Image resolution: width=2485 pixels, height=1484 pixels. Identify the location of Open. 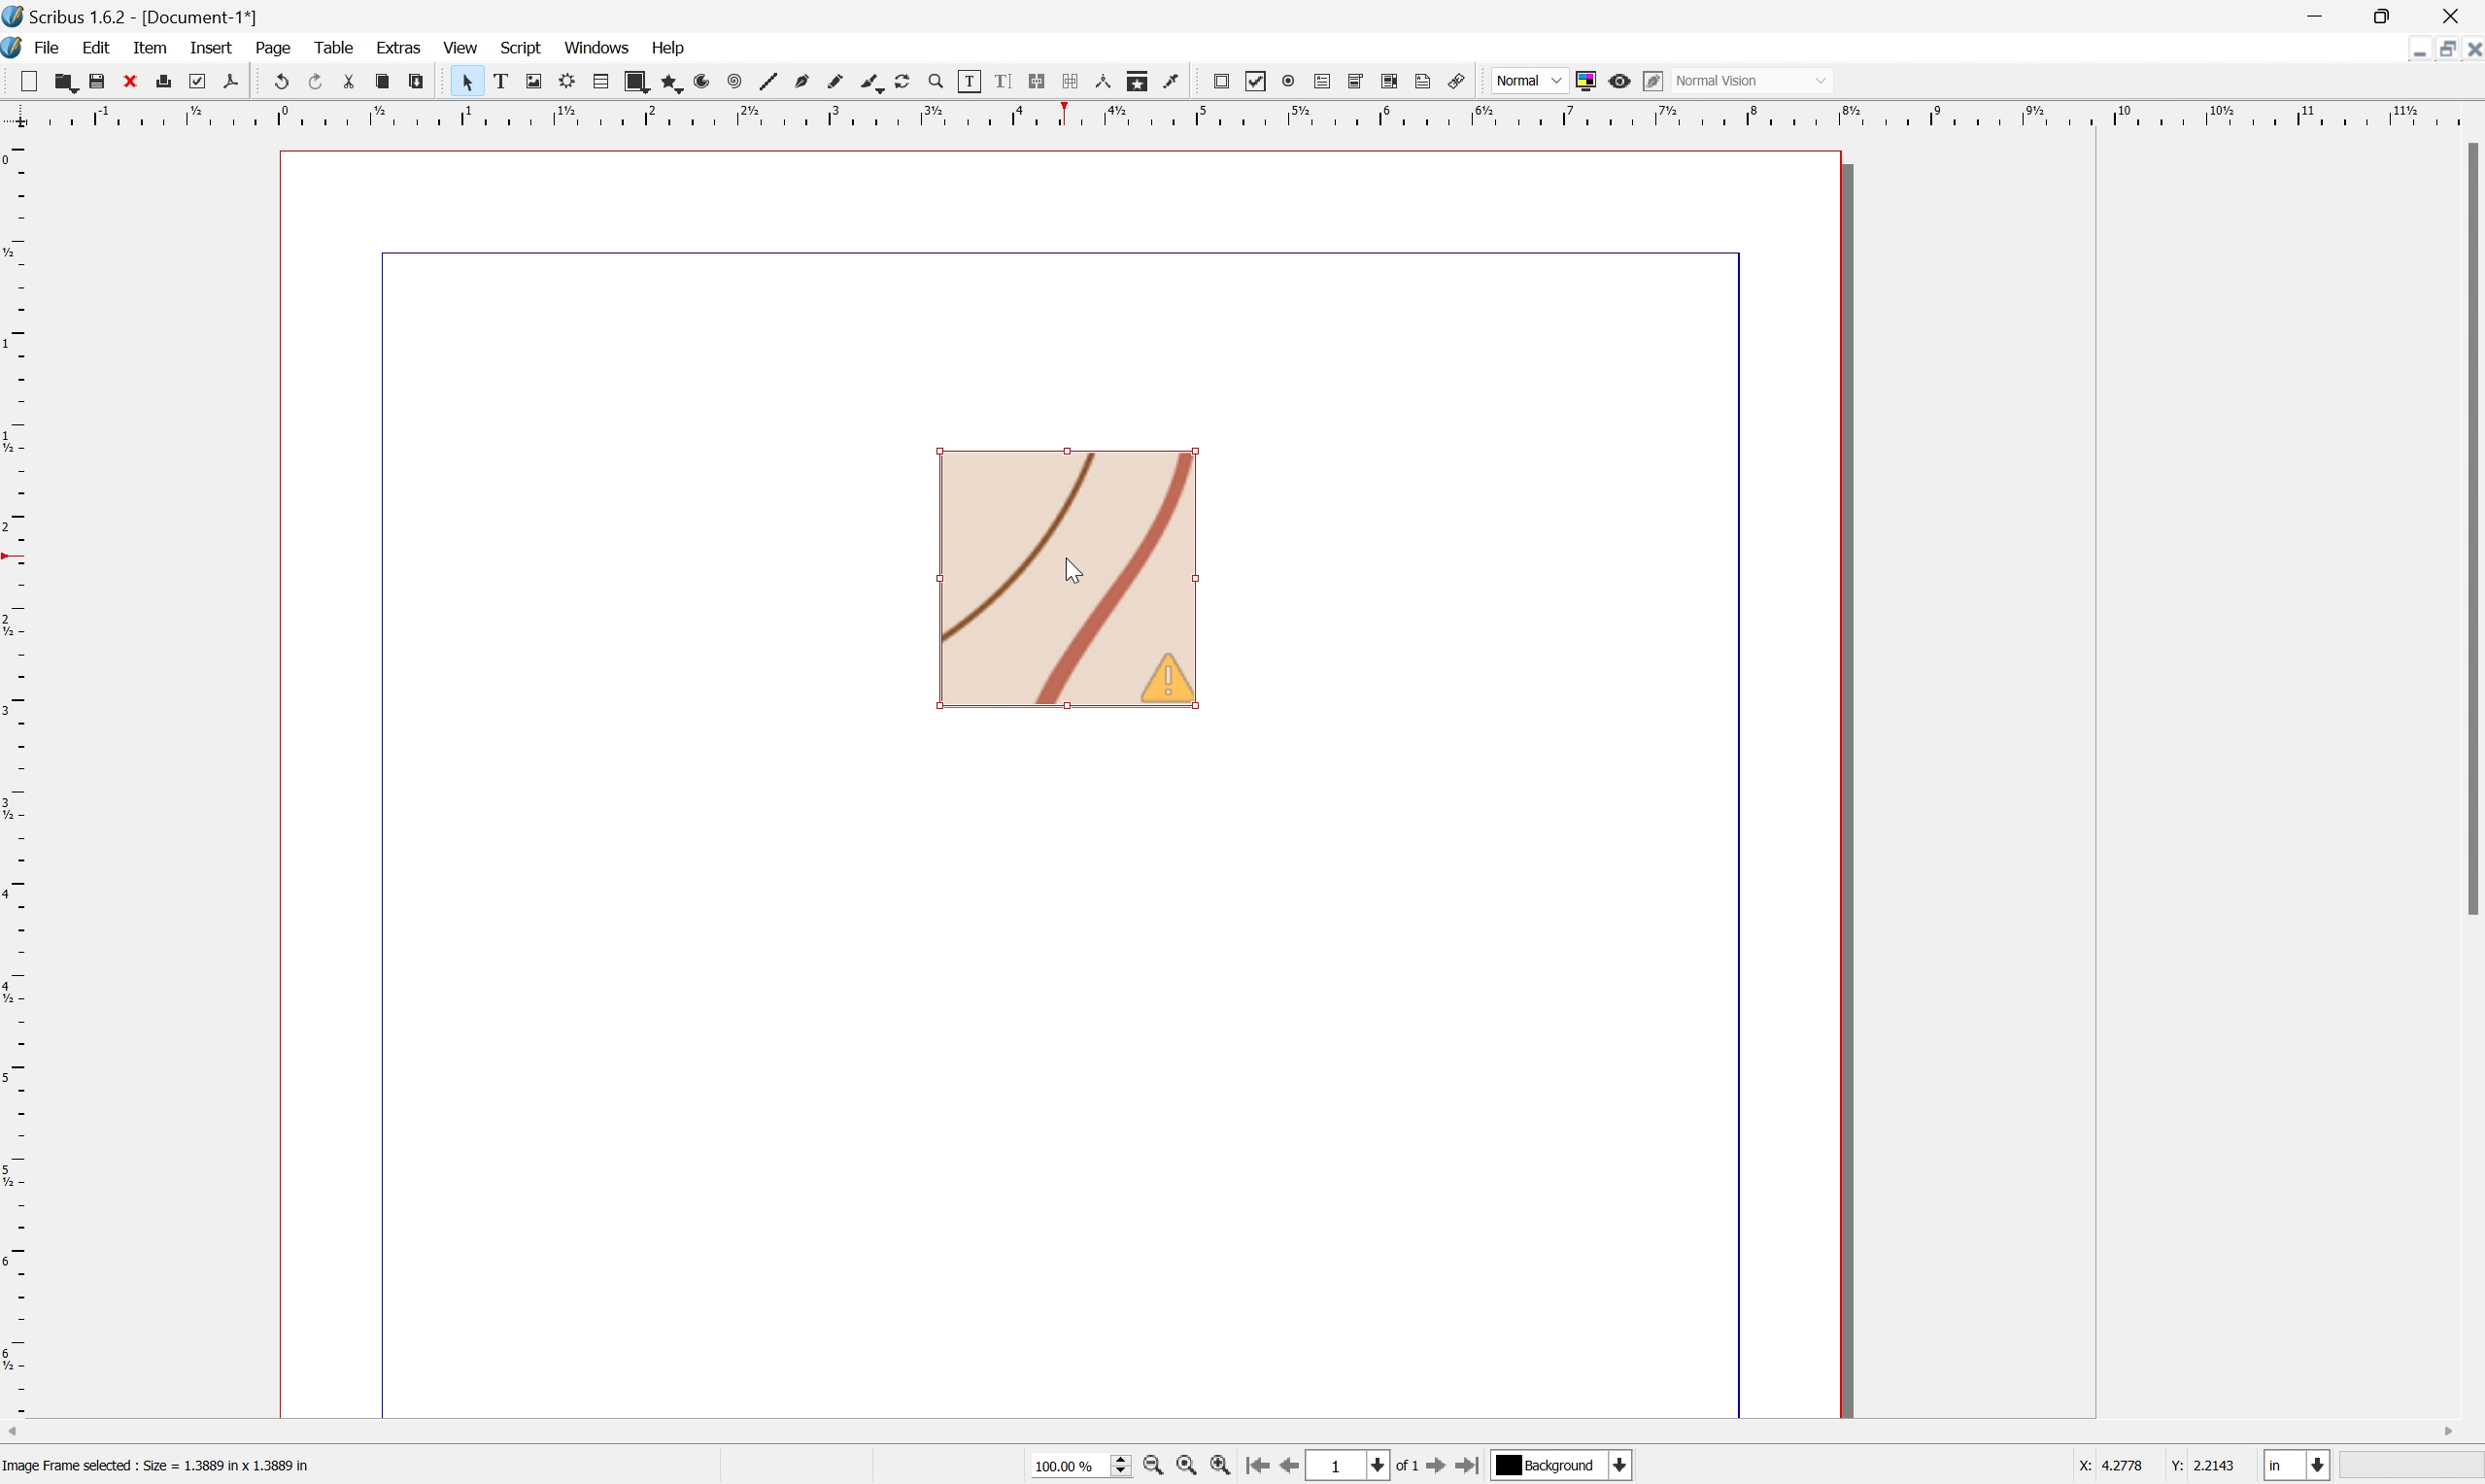
(63, 81).